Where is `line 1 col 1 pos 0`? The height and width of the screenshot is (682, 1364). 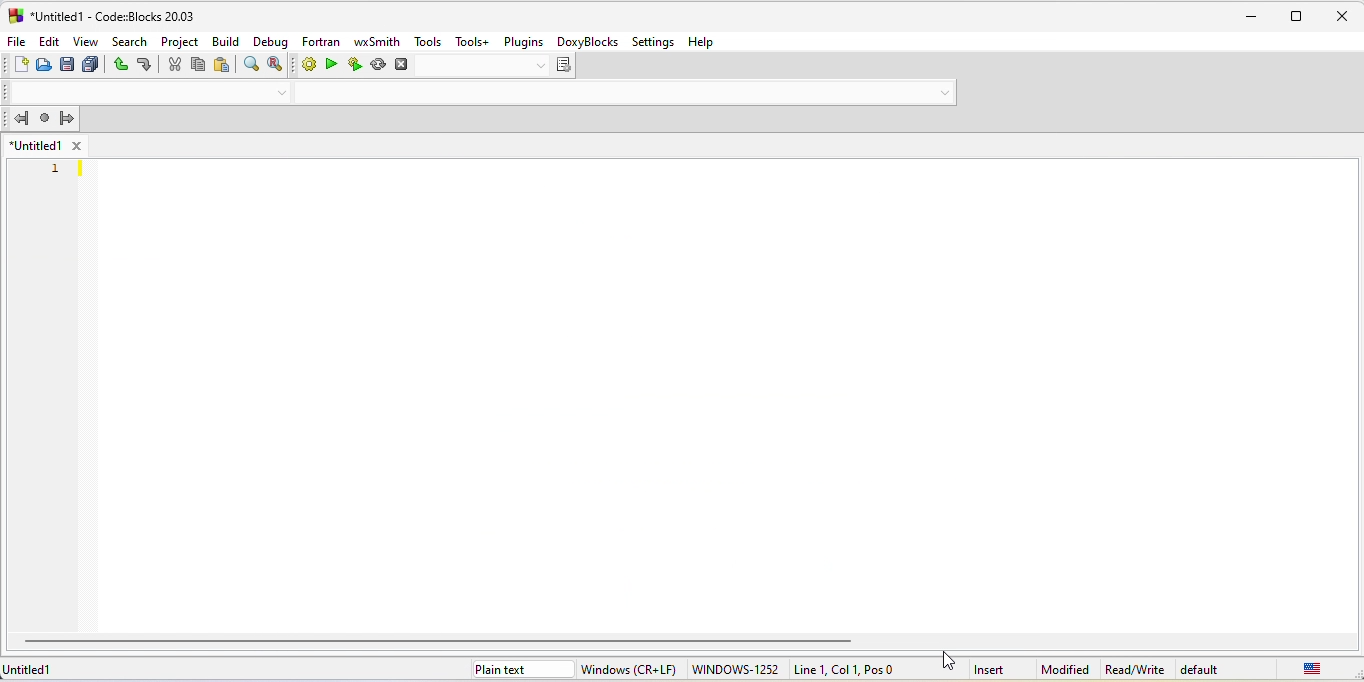
line 1 col 1 pos 0 is located at coordinates (851, 668).